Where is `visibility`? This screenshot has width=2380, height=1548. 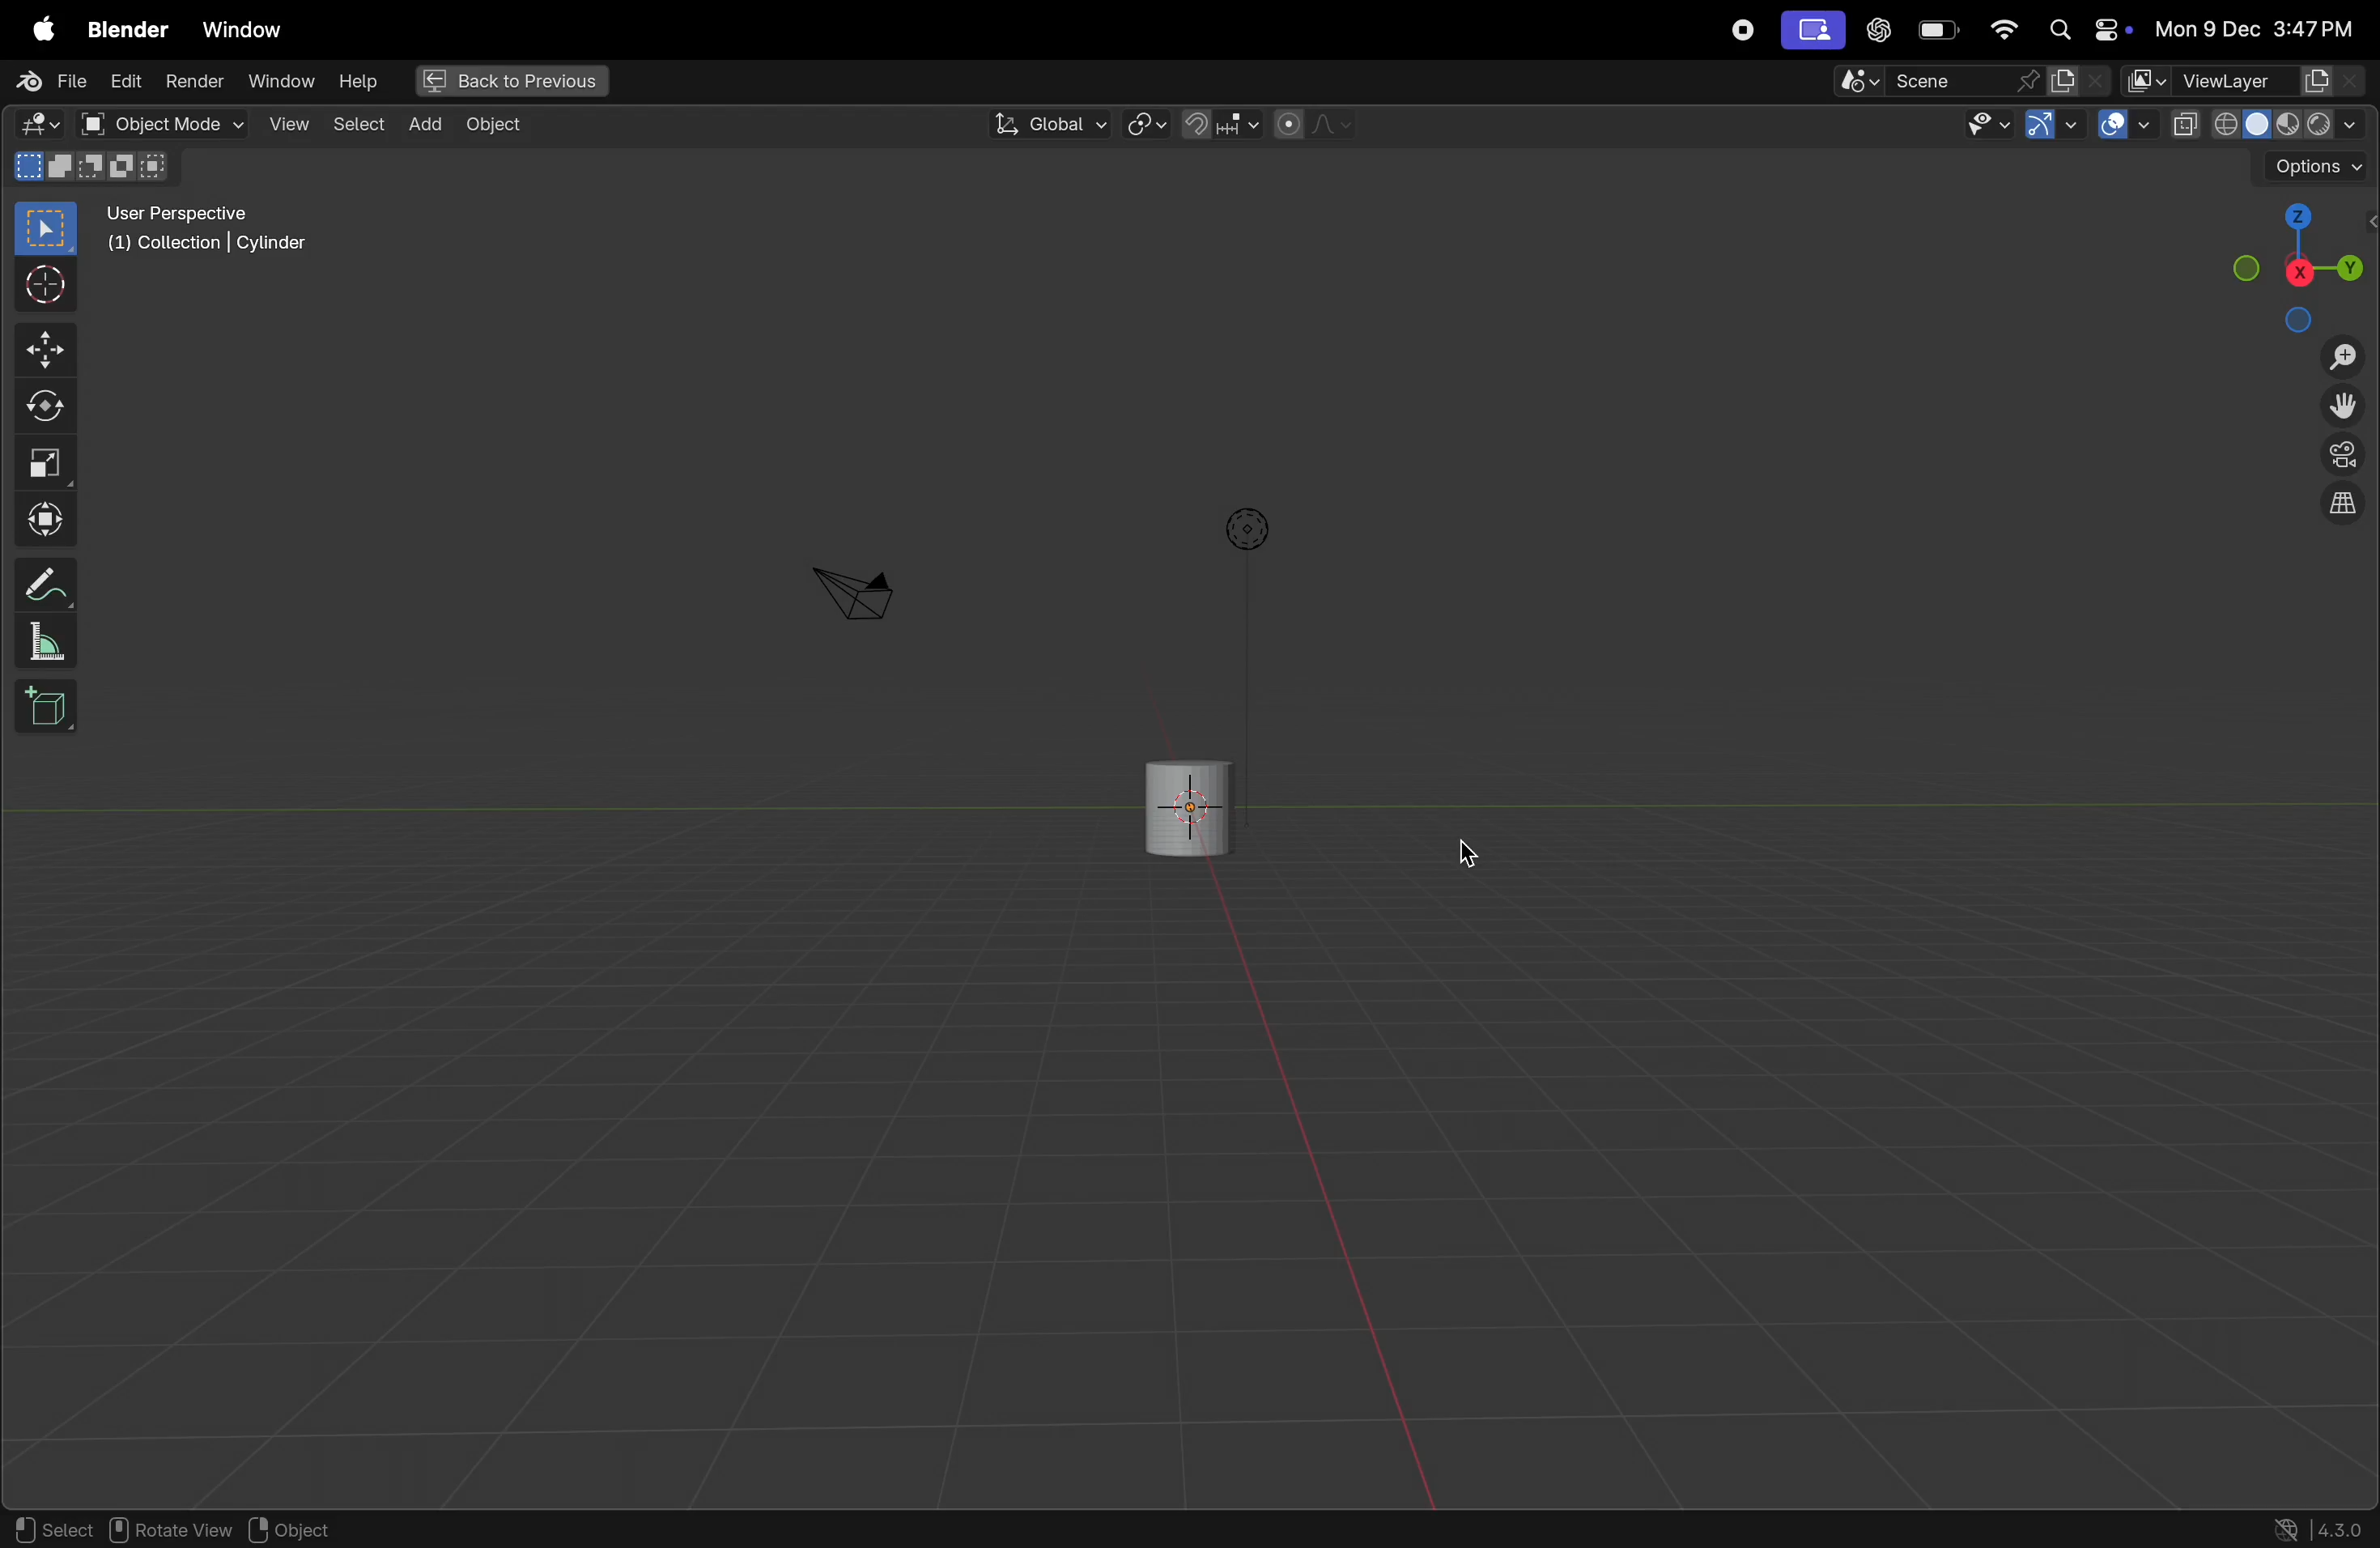 visibility is located at coordinates (1986, 125).